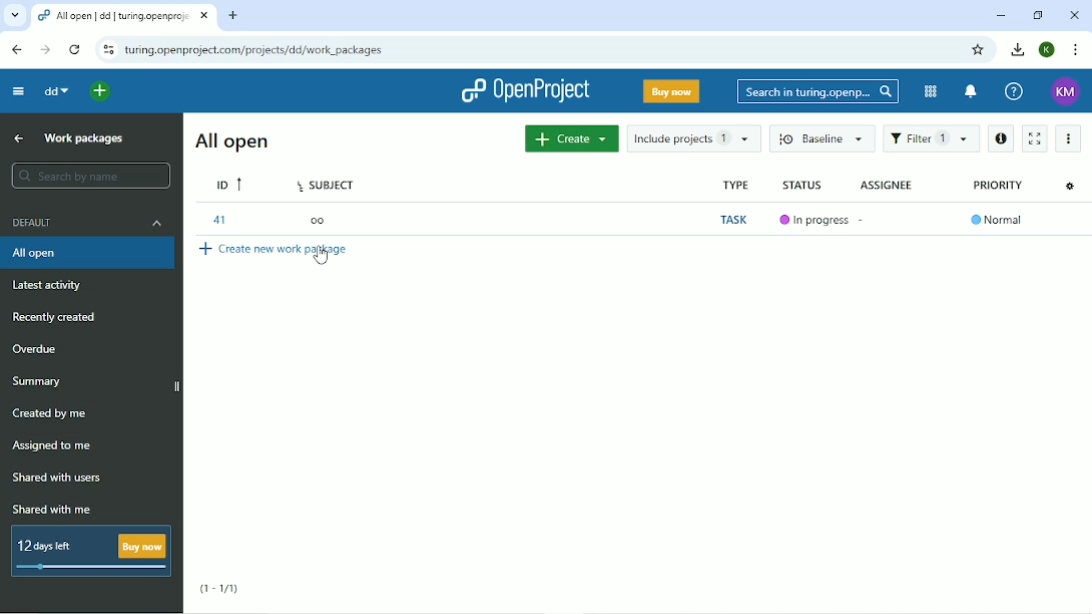 The height and width of the screenshot is (614, 1092). What do you see at coordinates (1036, 139) in the screenshot?
I see `Activate zen mode` at bounding box center [1036, 139].